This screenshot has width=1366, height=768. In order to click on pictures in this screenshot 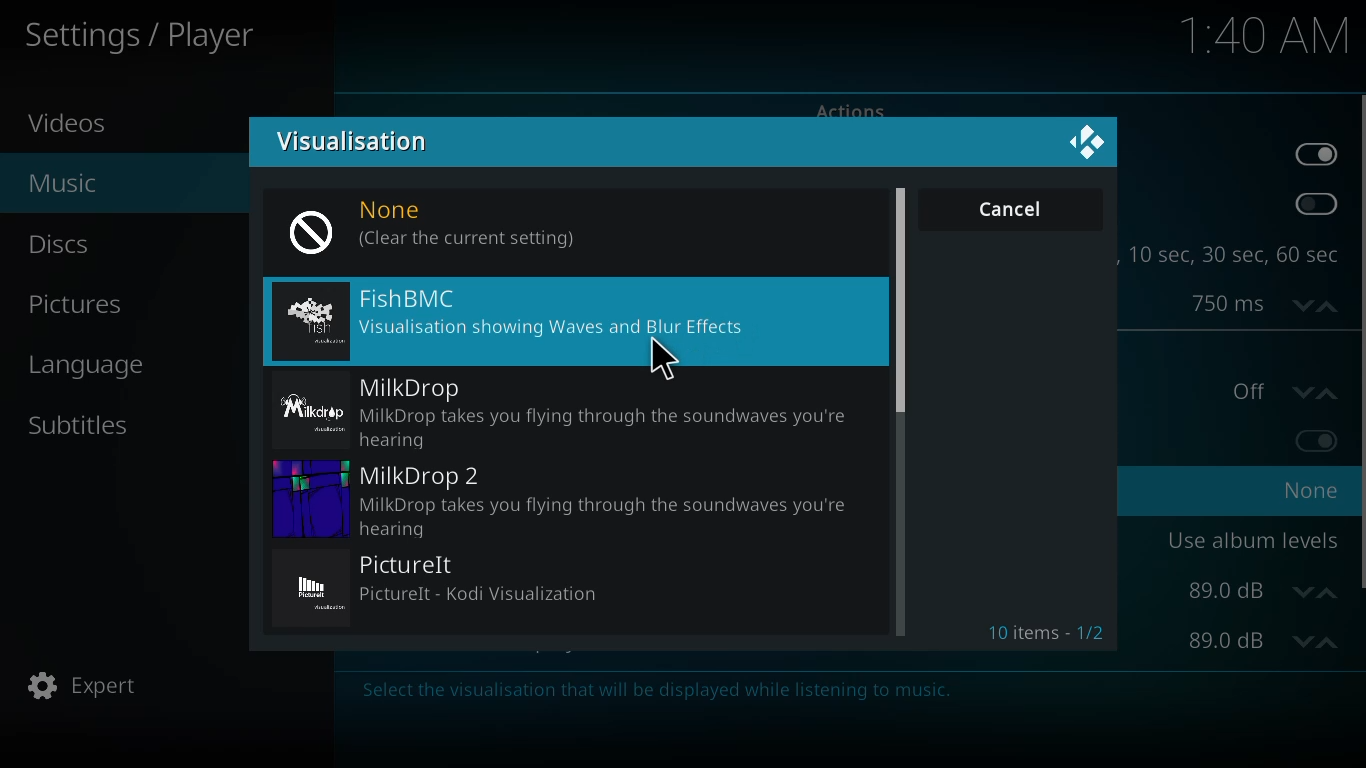, I will do `click(79, 306)`.